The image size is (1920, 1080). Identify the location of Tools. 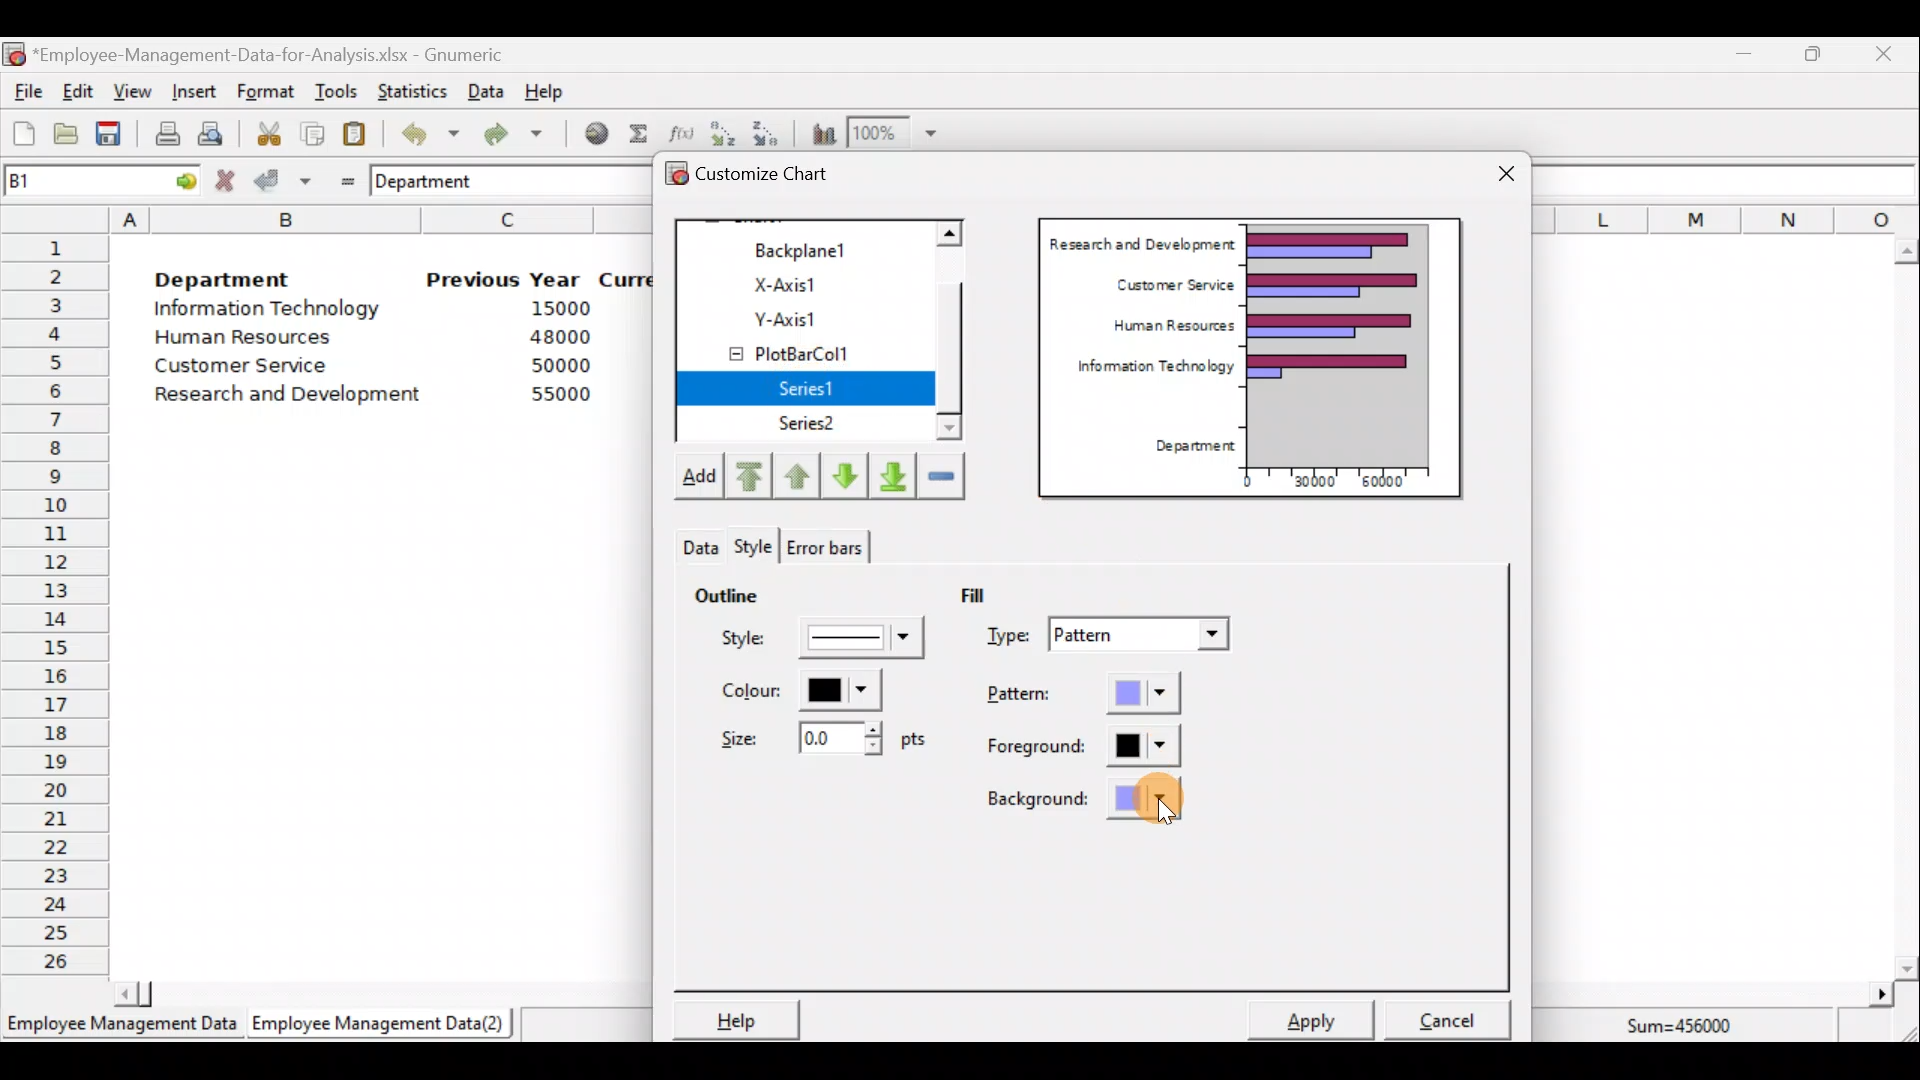
(335, 93).